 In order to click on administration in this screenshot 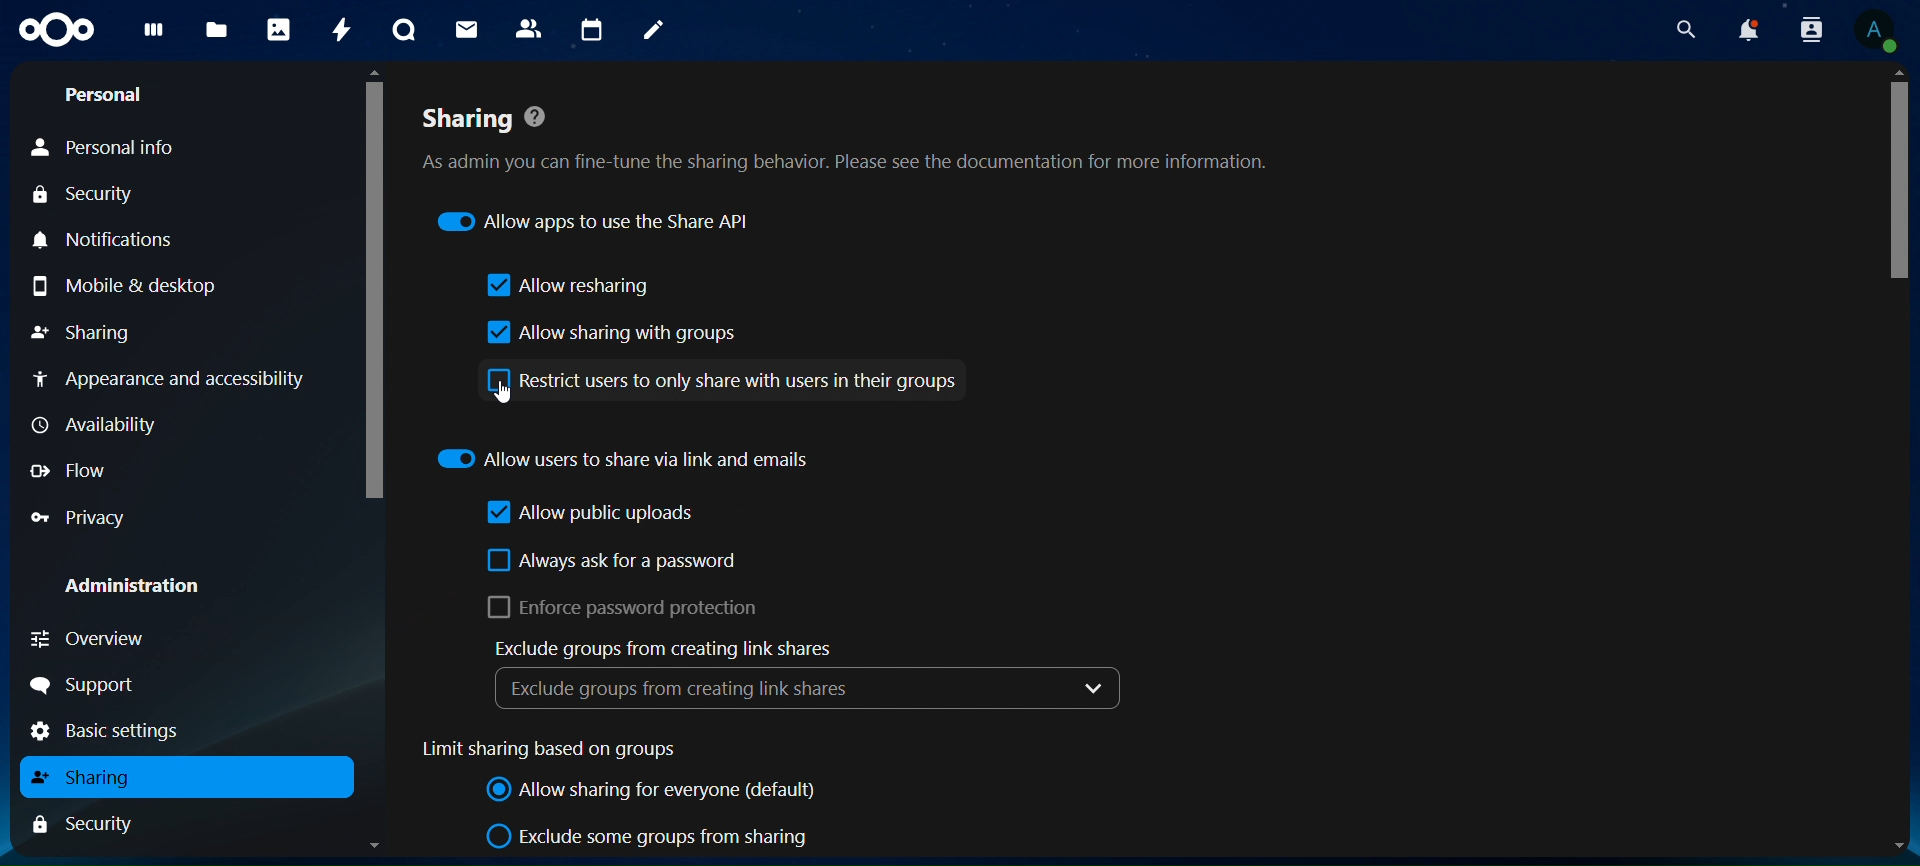, I will do `click(130, 585)`.